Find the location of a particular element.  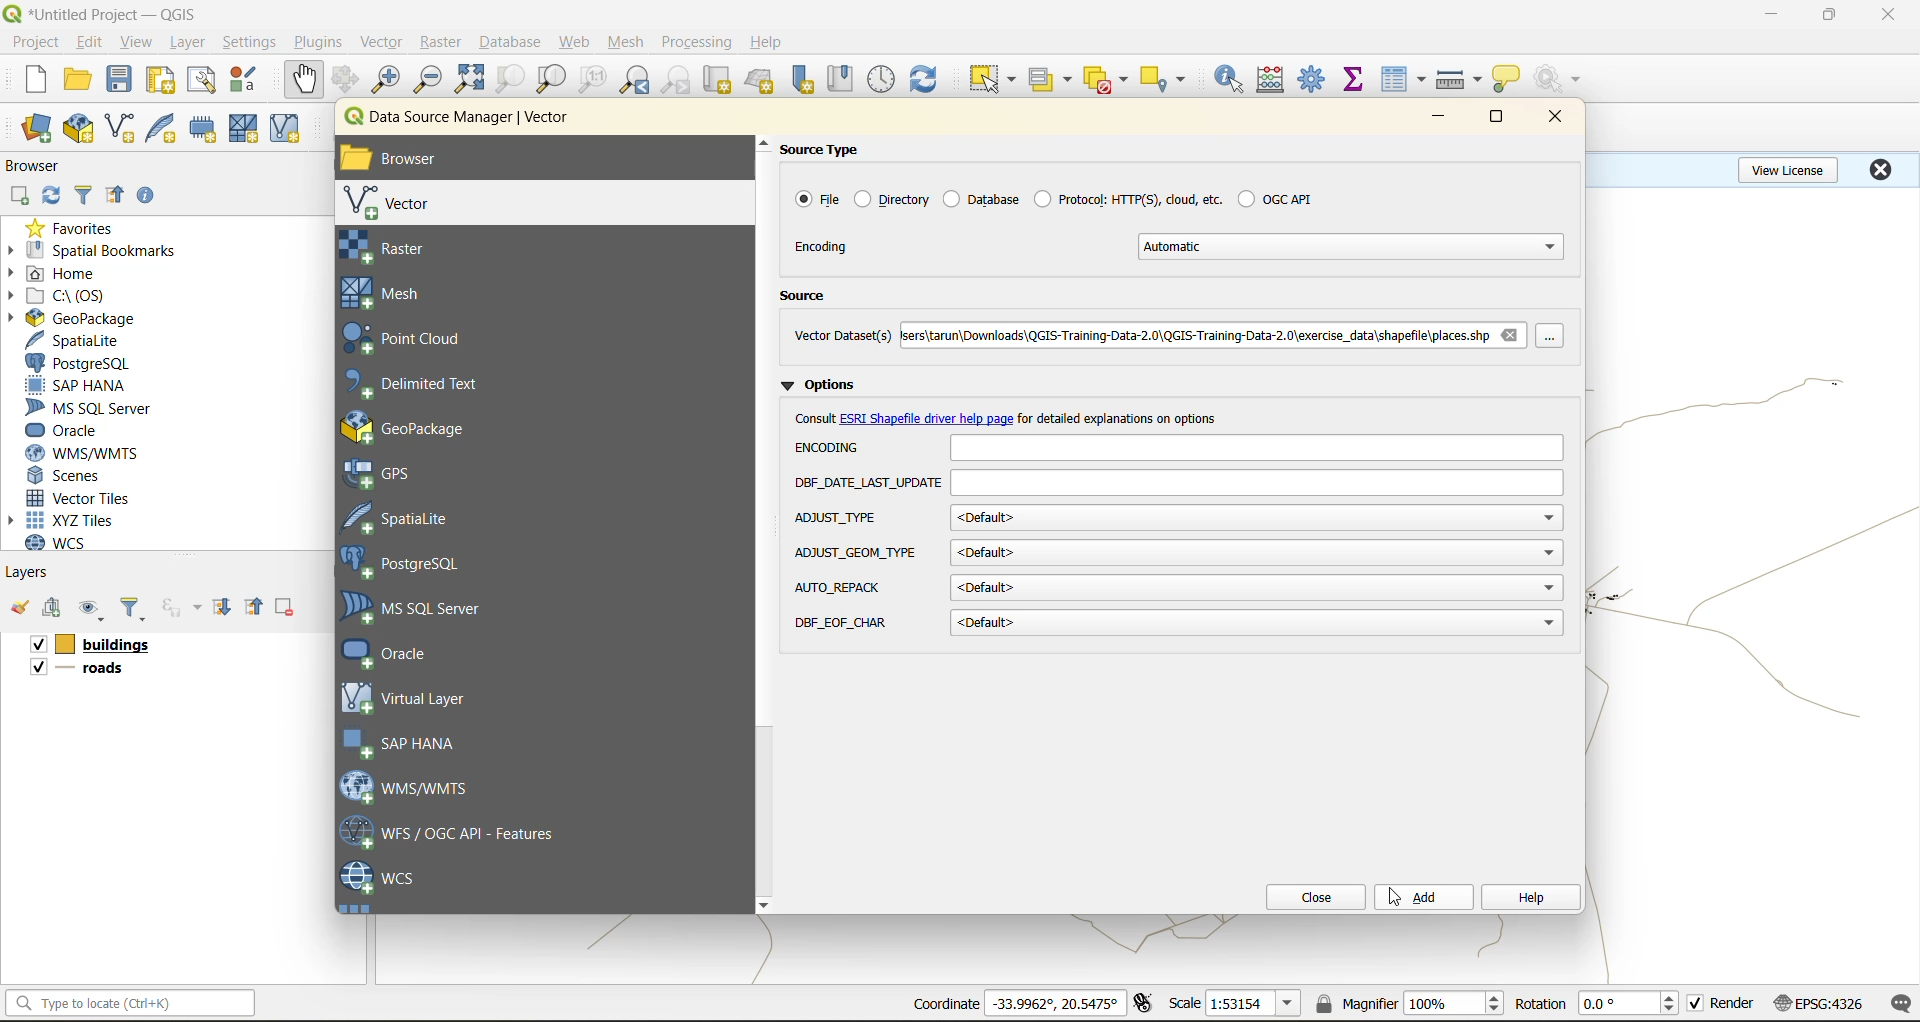

point cloud is located at coordinates (415, 340).